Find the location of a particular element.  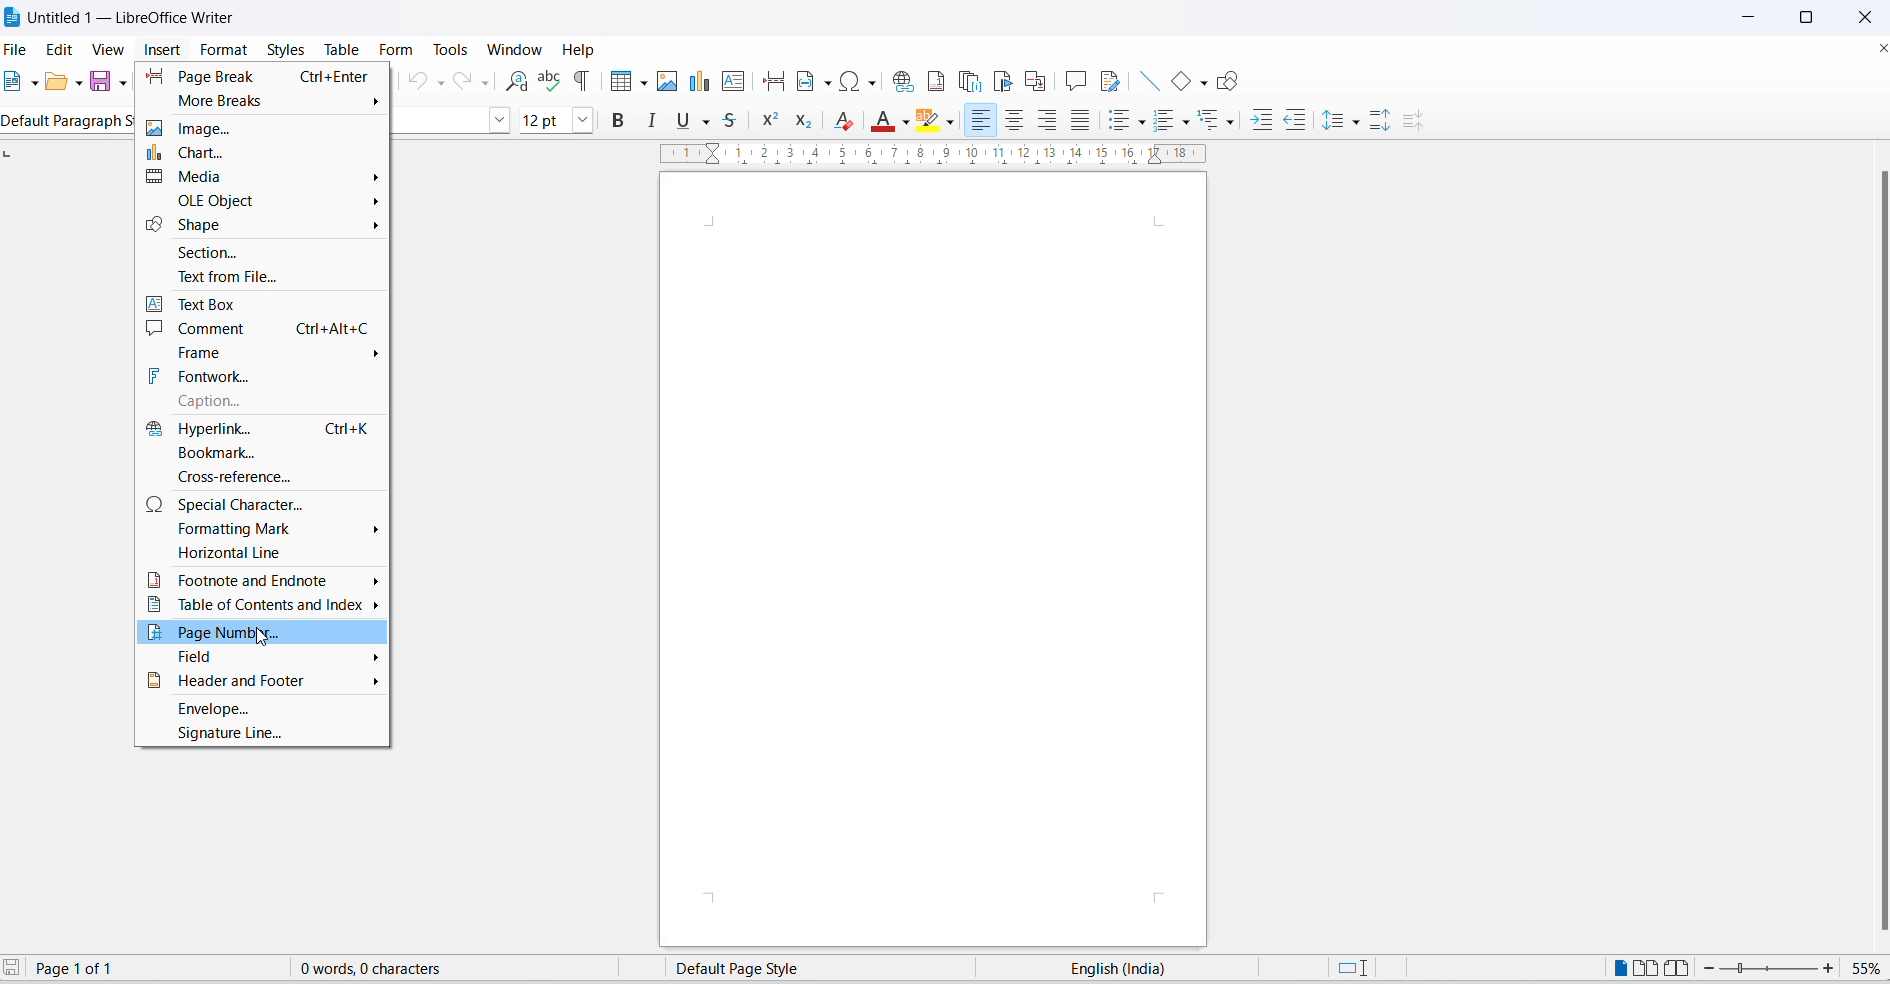

insert footnote is located at coordinates (936, 81).